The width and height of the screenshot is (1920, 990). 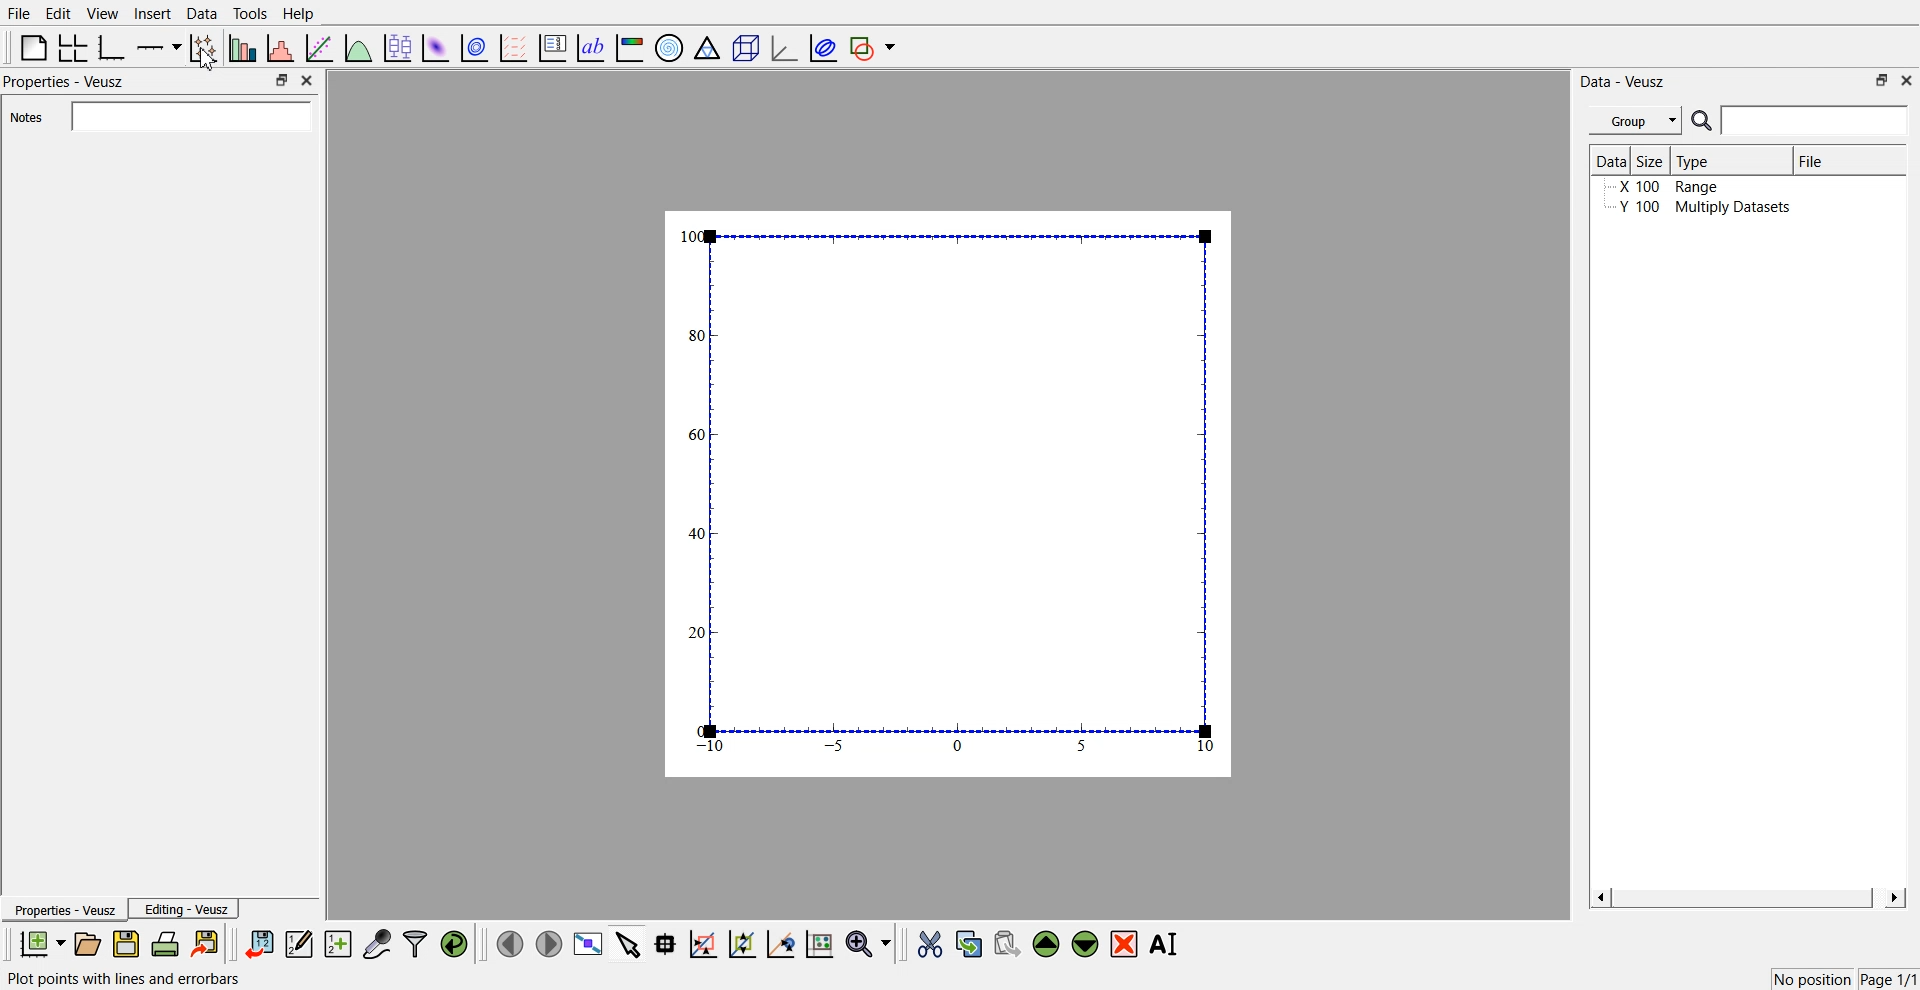 I want to click on Type, so click(x=1728, y=159).